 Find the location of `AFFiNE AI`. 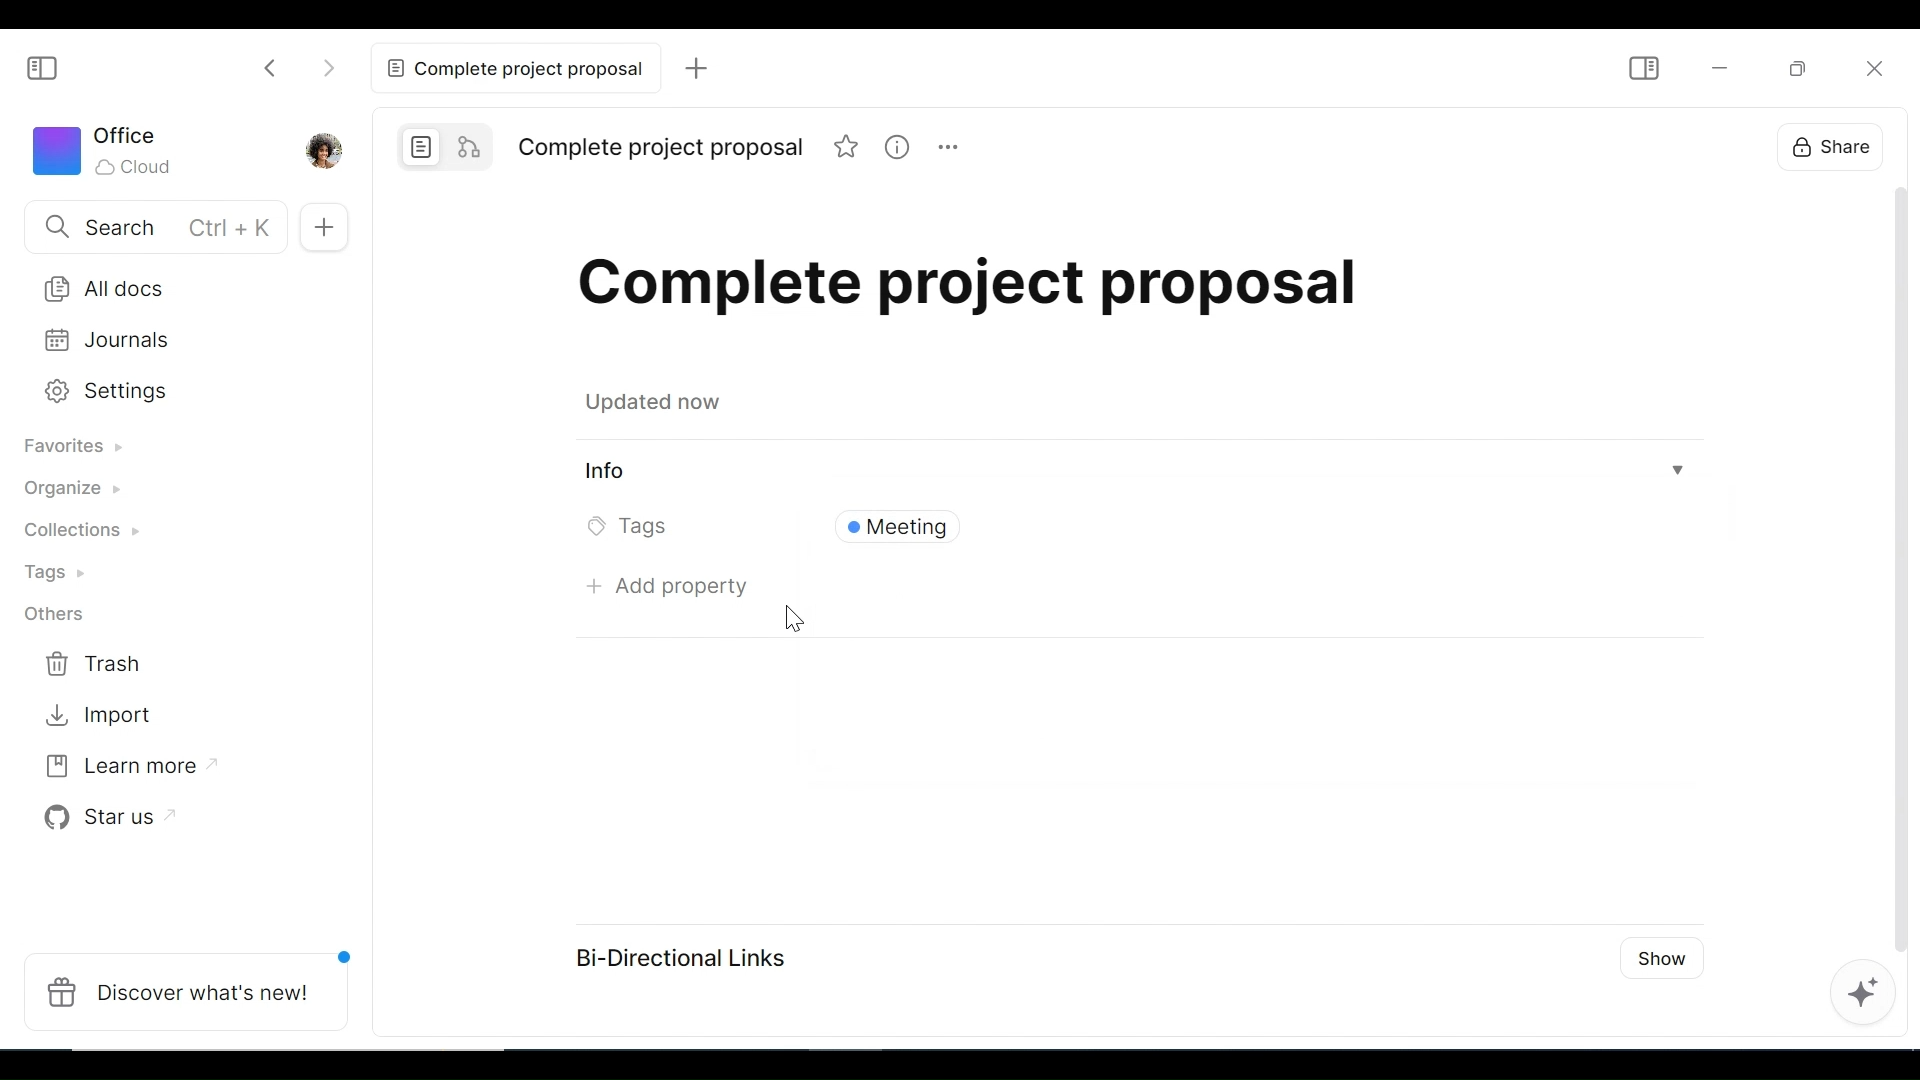

AFFiNE AI is located at coordinates (1869, 993).